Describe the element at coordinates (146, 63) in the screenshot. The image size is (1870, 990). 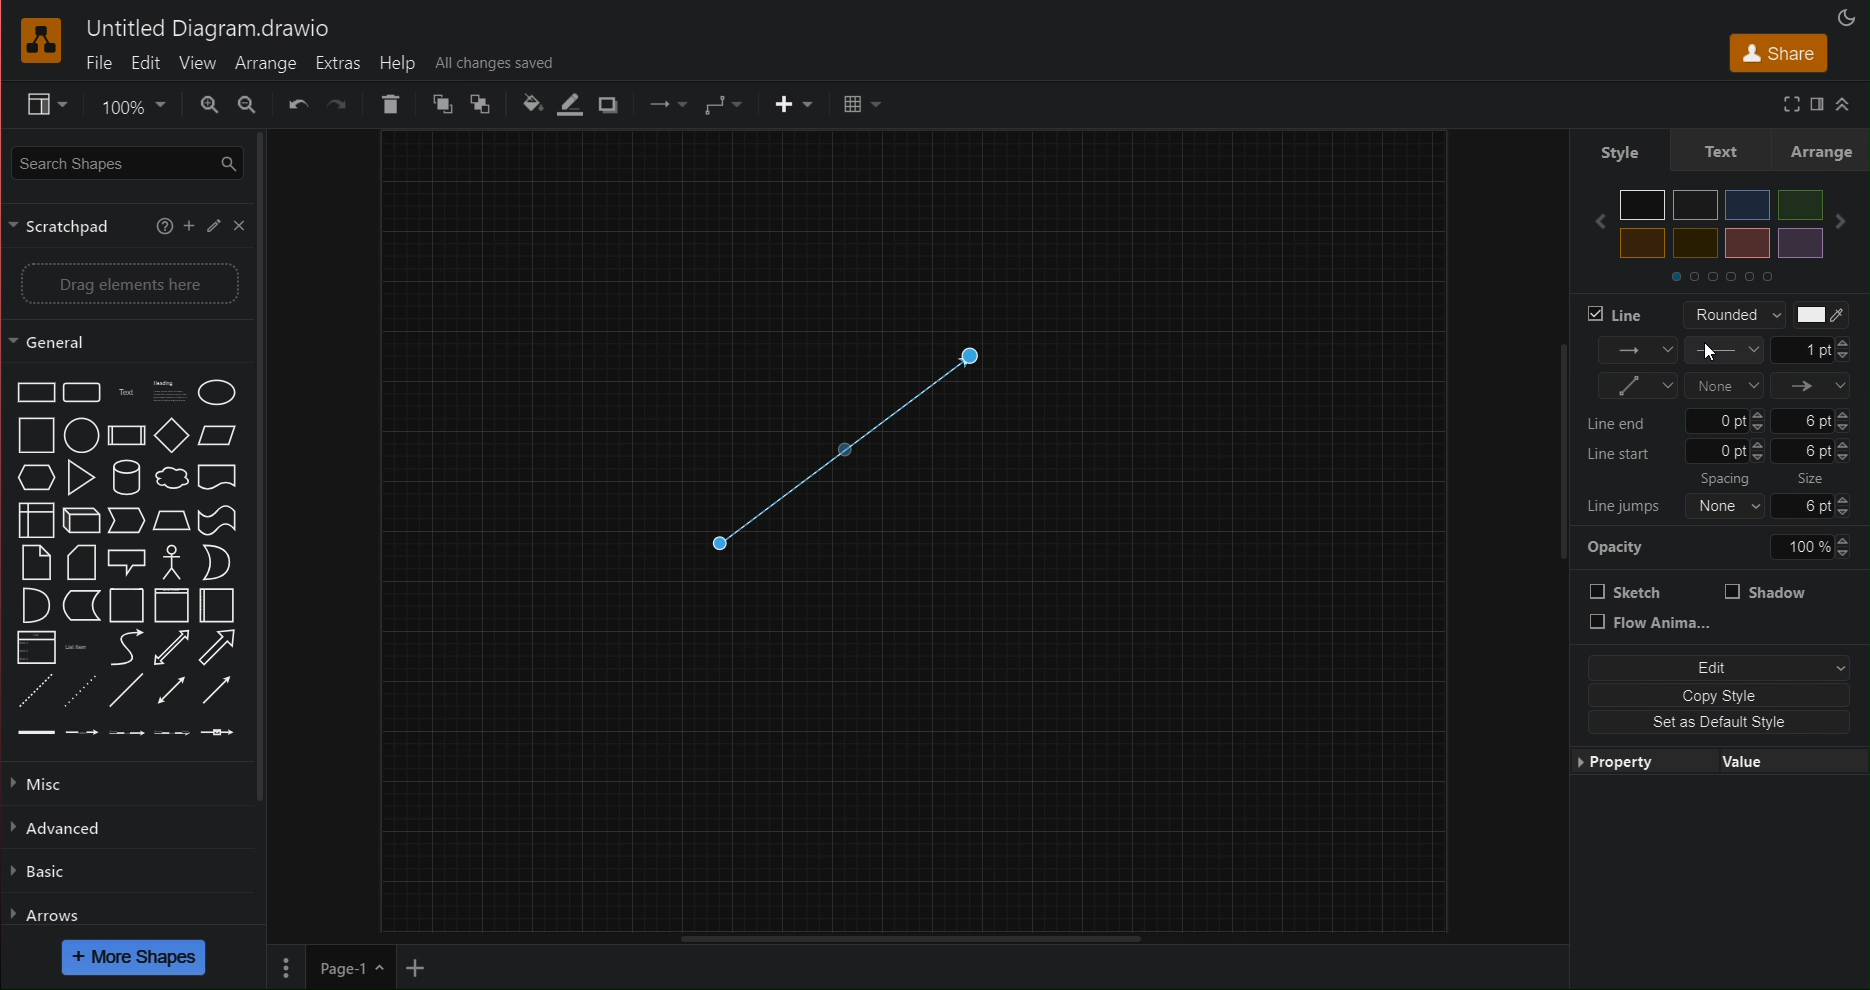
I see `Edit` at that location.